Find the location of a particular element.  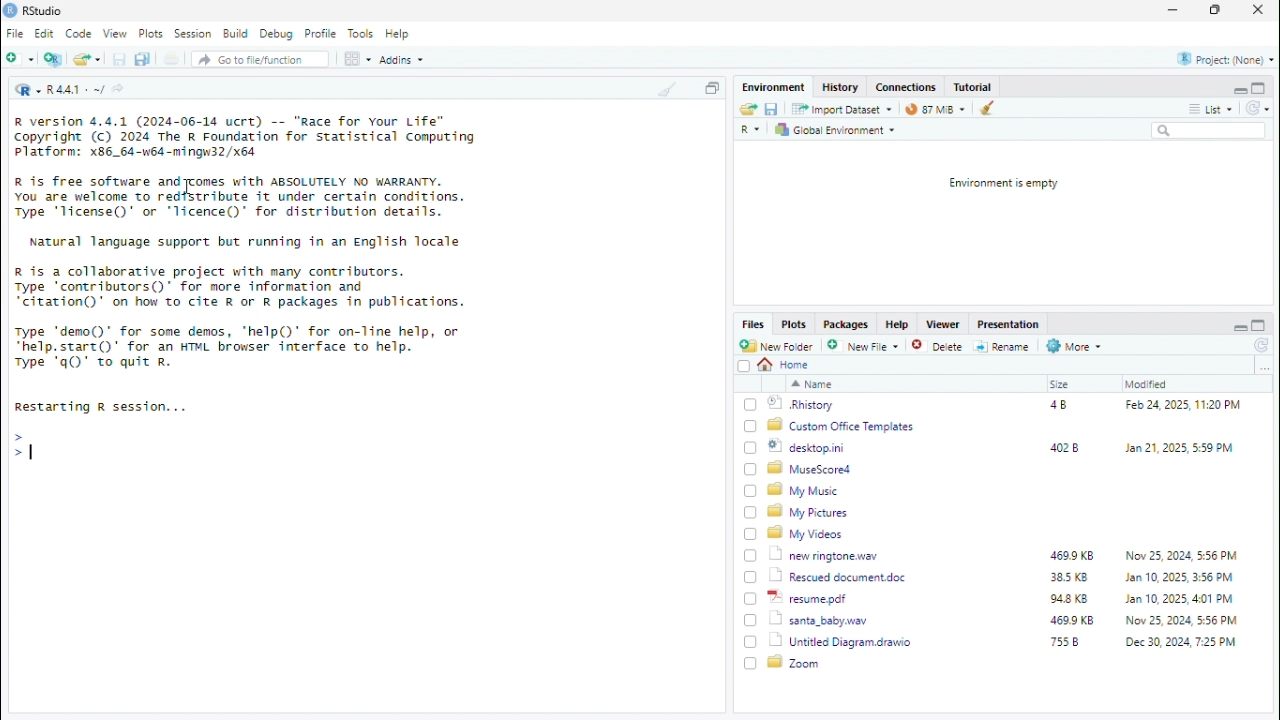

Checkbox is located at coordinates (751, 663).